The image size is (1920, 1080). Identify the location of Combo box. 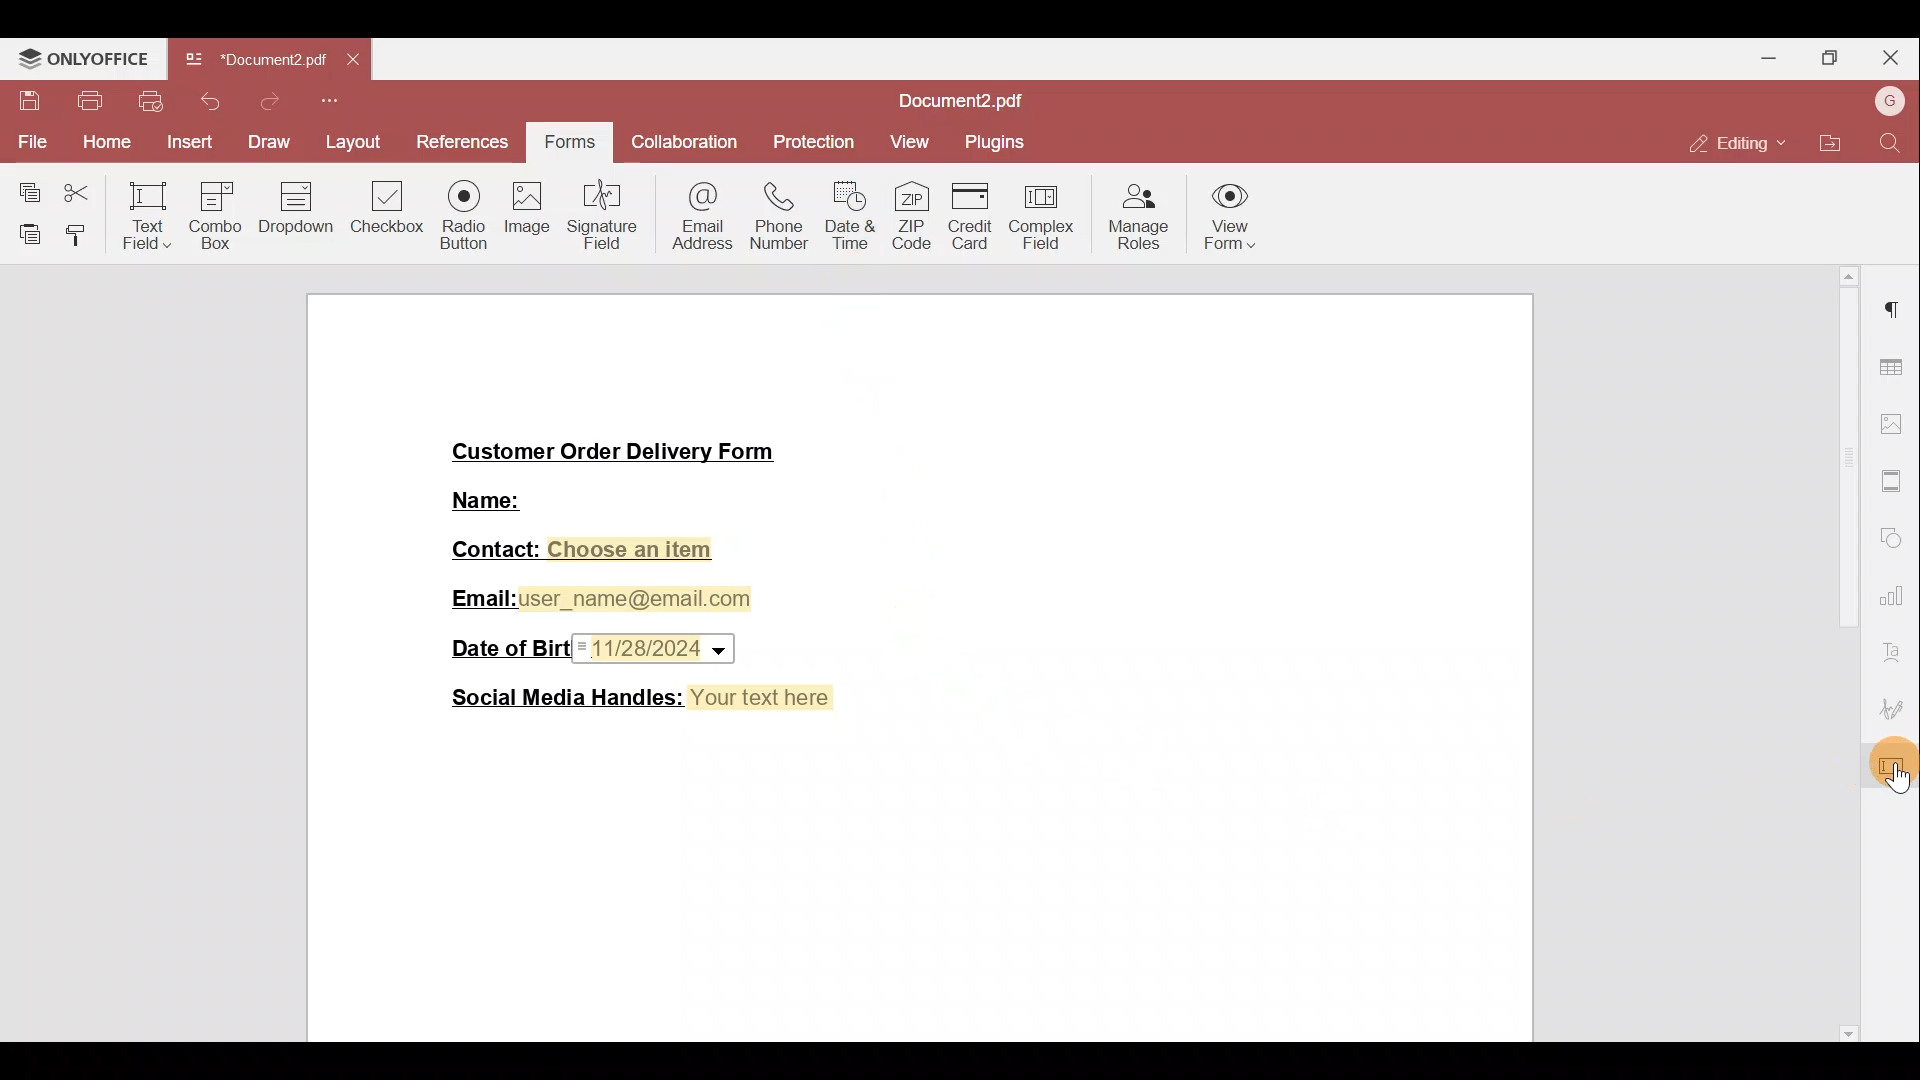
(214, 212).